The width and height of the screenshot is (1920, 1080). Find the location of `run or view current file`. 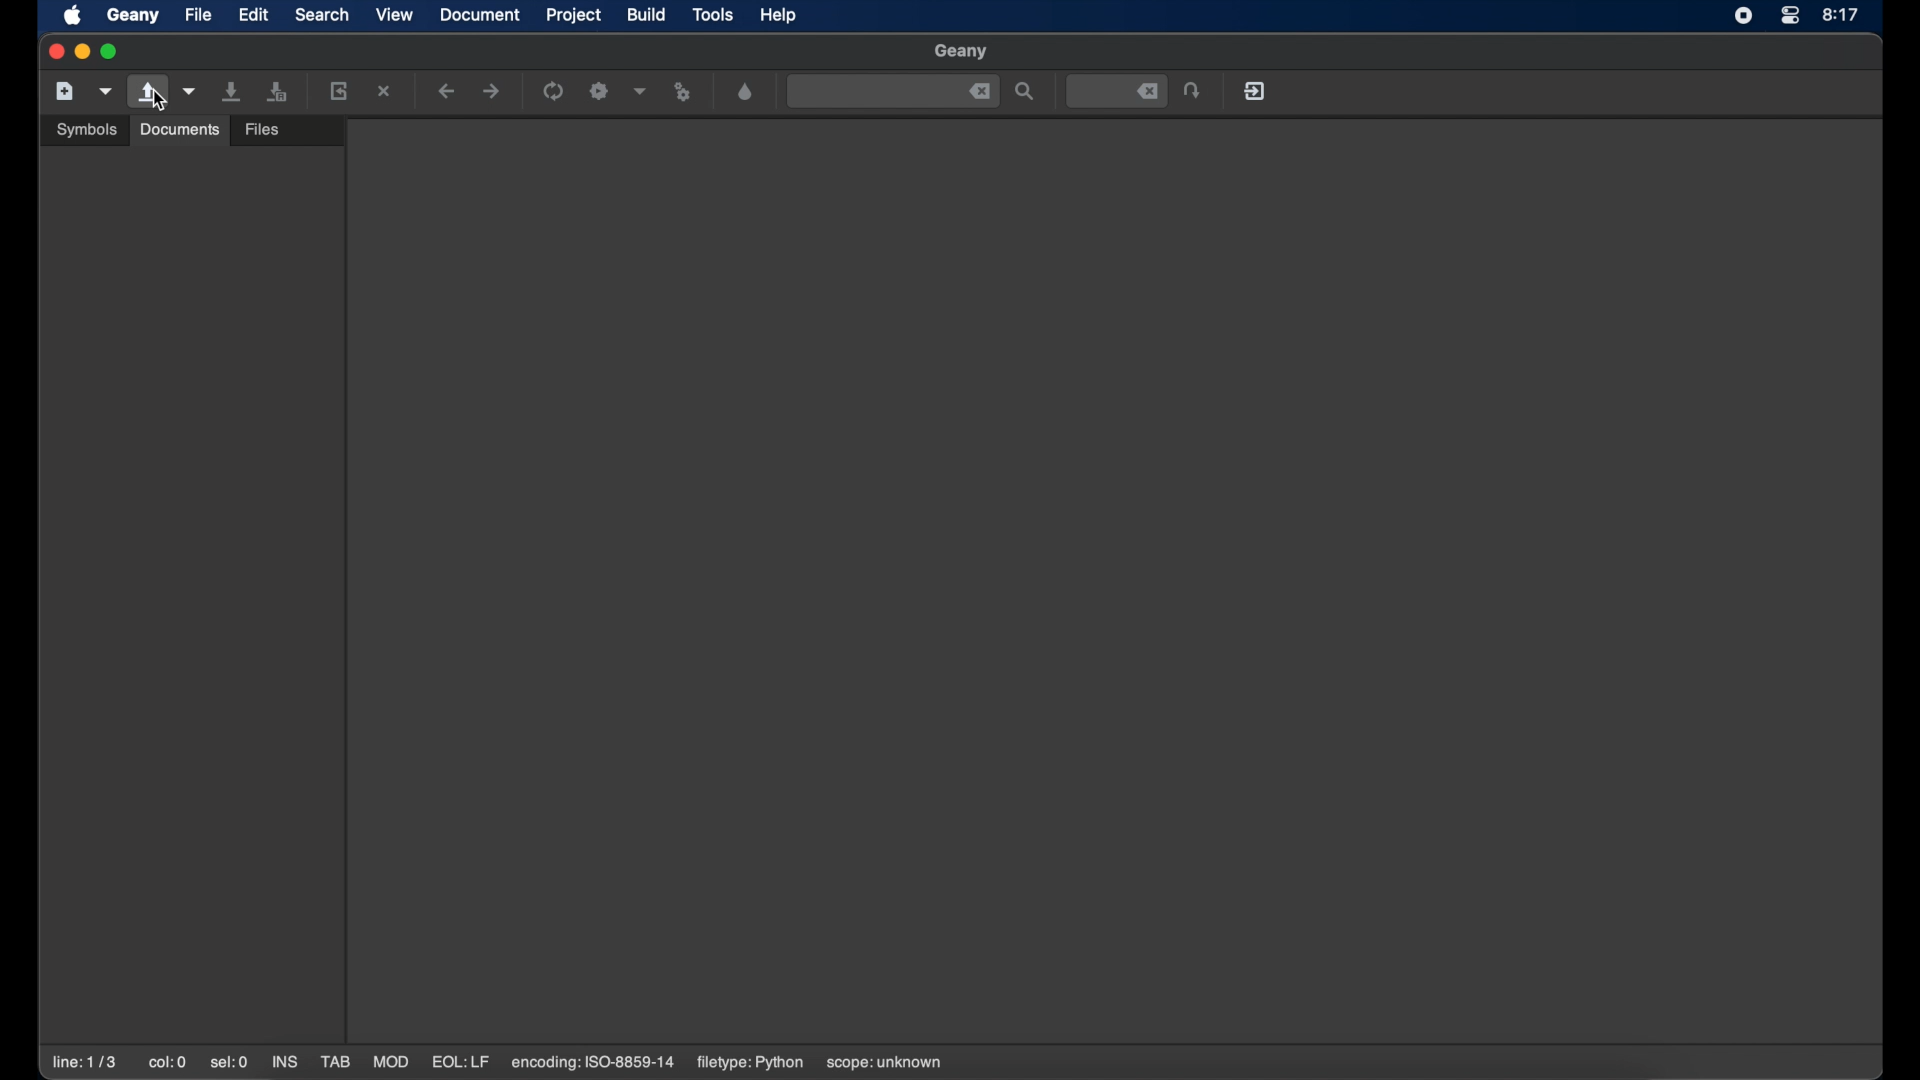

run or view current file is located at coordinates (684, 92).